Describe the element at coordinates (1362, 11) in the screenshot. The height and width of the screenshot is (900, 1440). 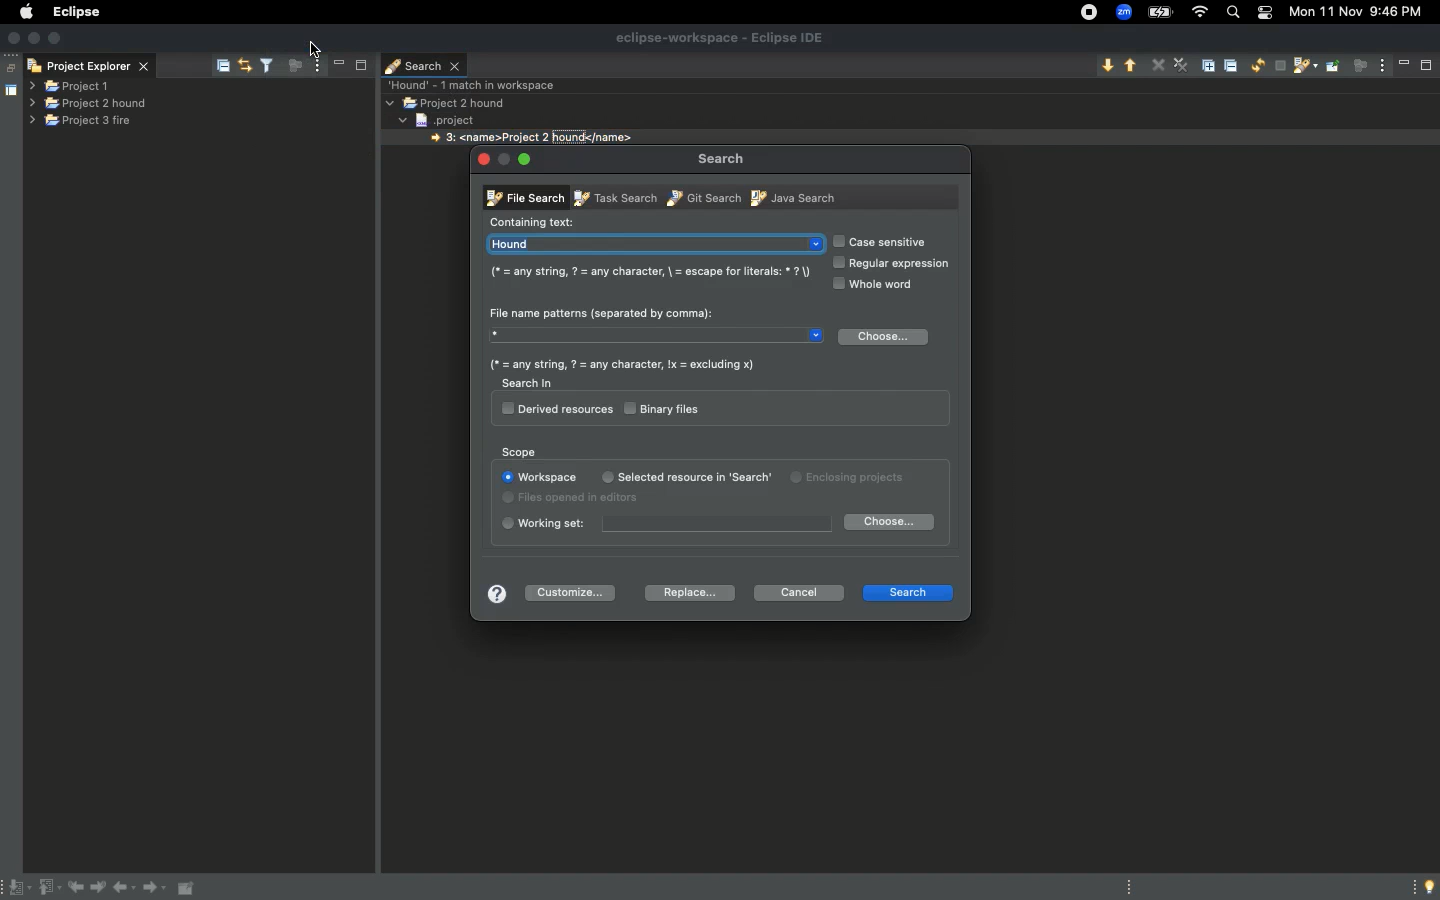
I see `Mon 11 Nov 9:45 PM` at that location.